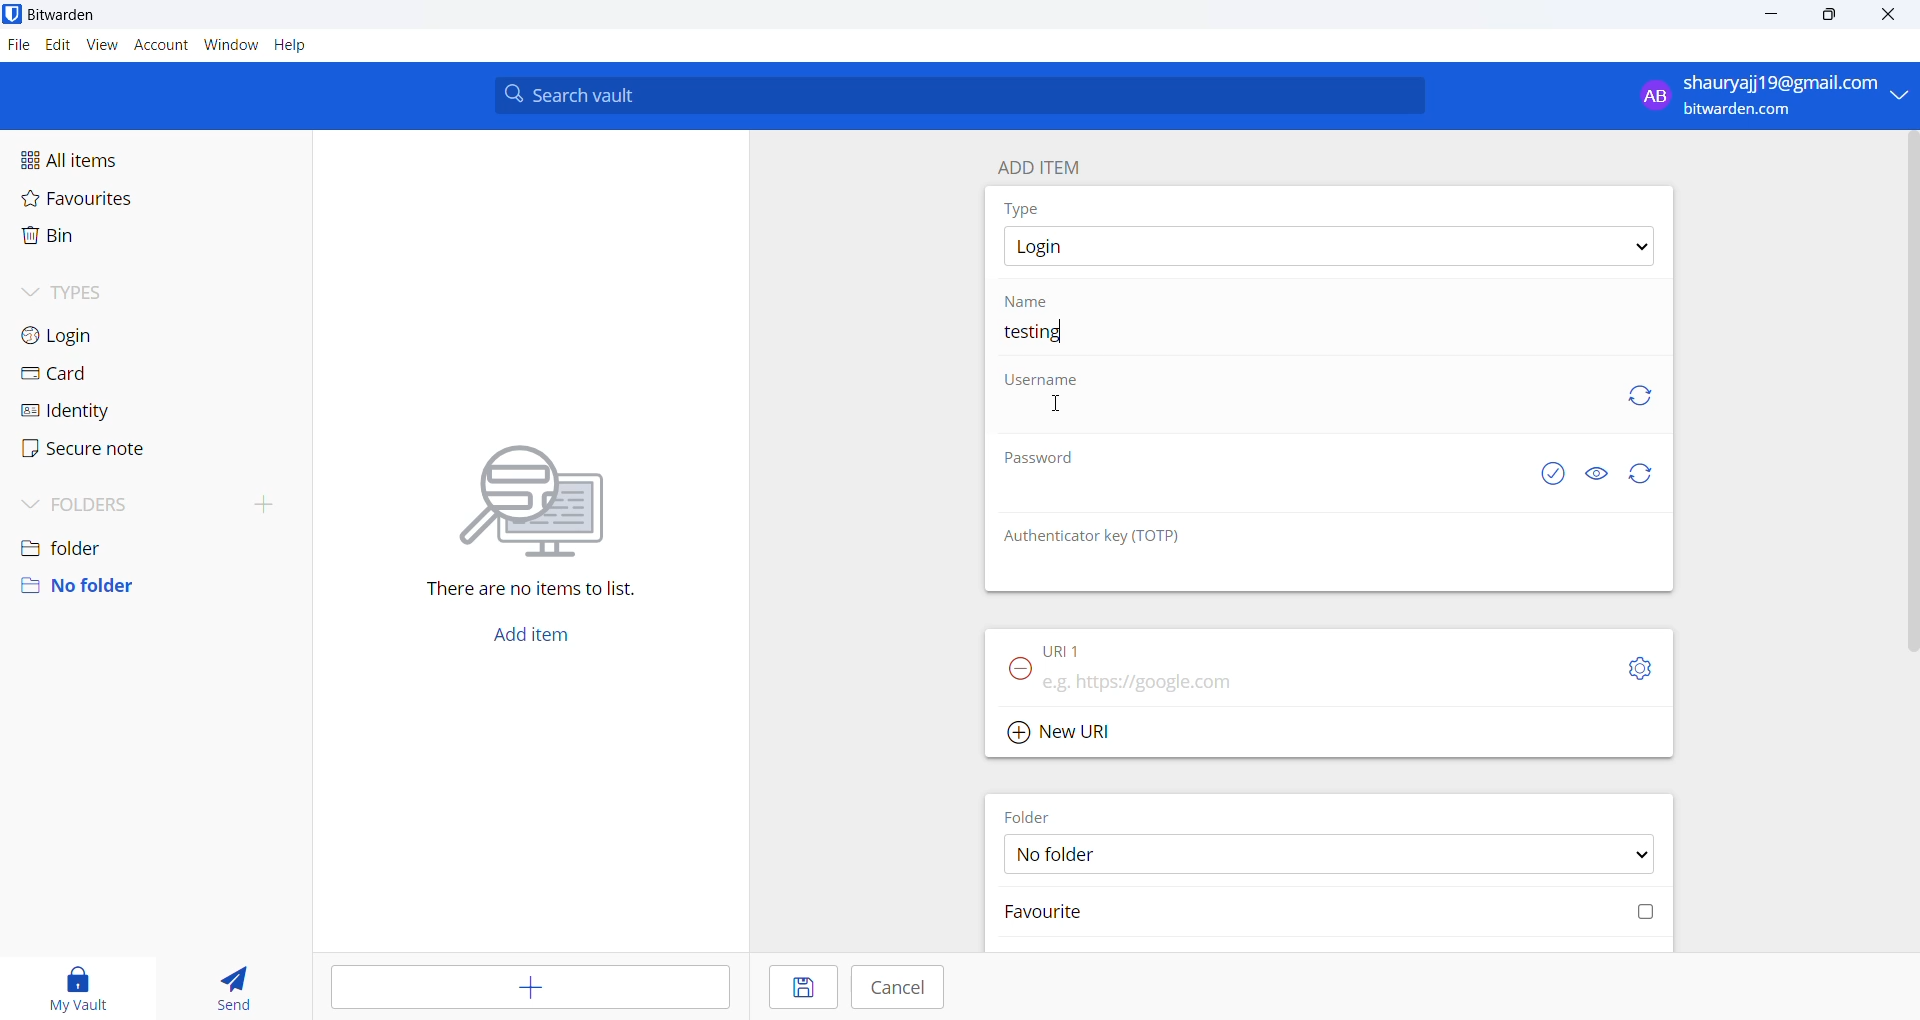  I want to click on There are no items to list., so click(529, 525).